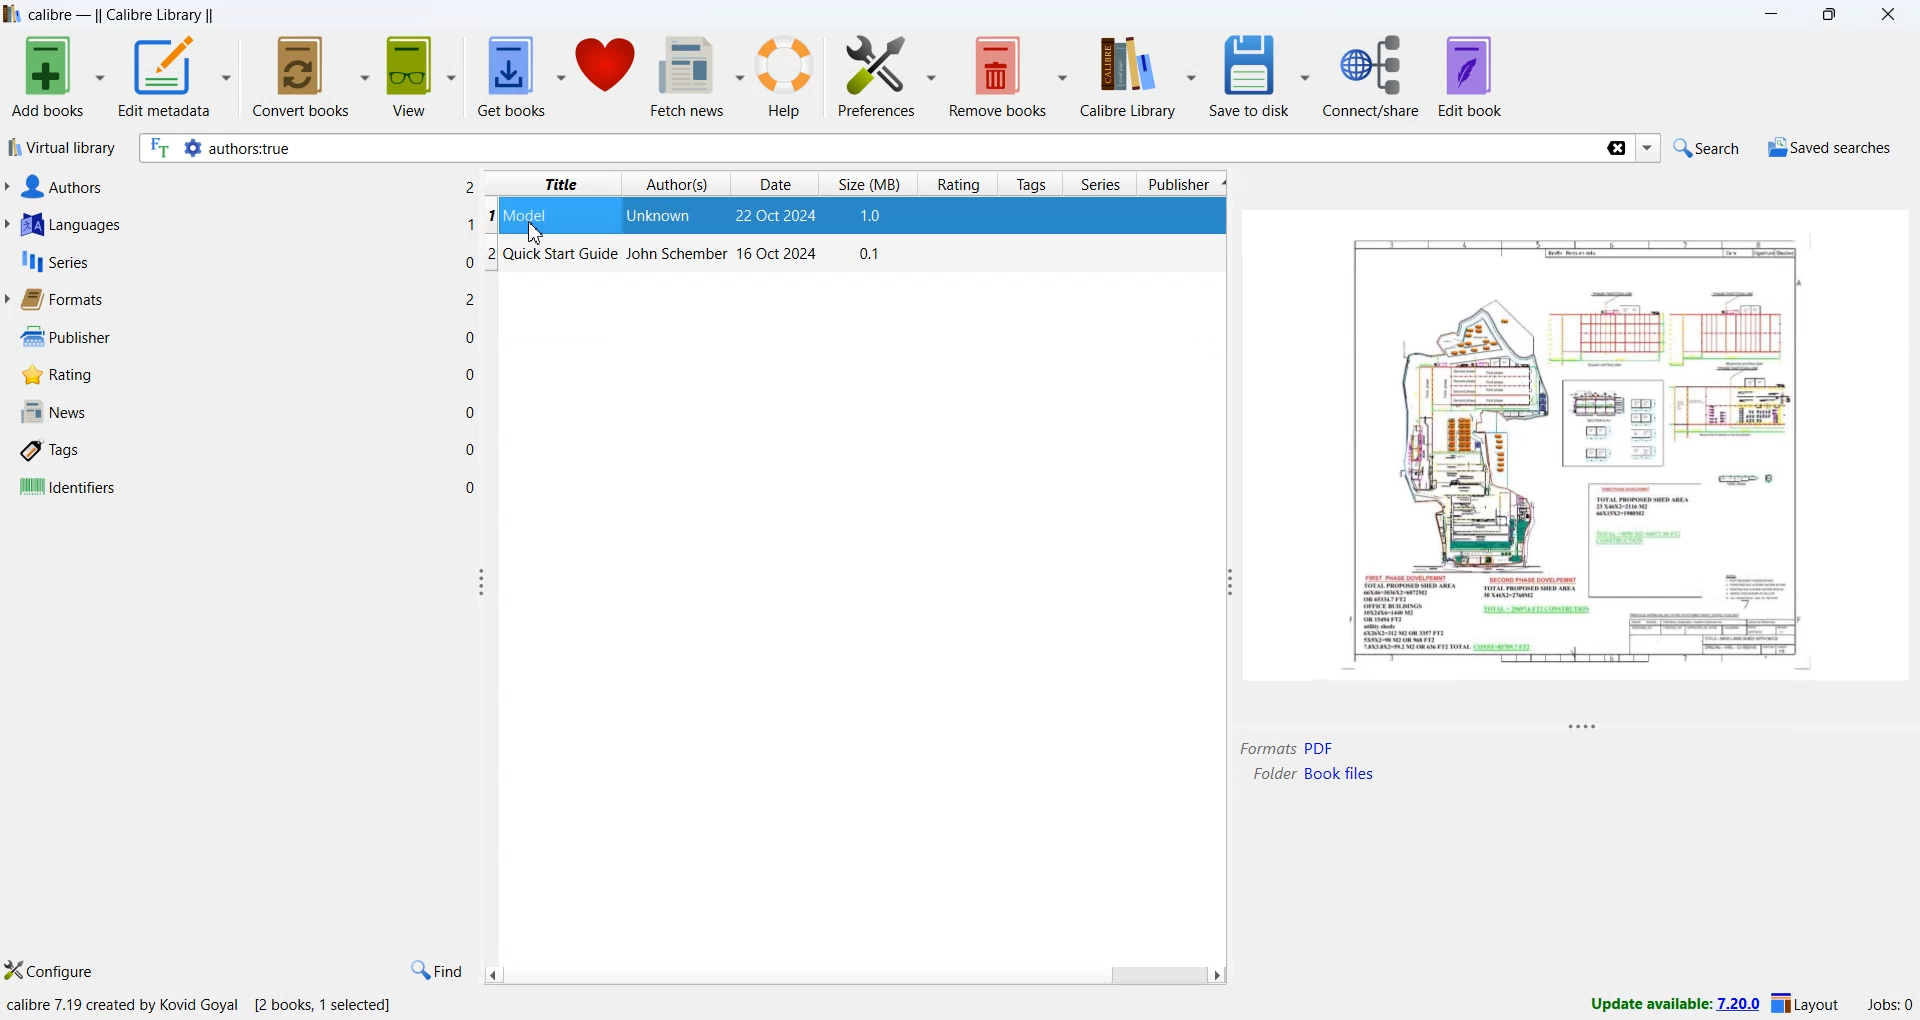  Describe the element at coordinates (1833, 16) in the screenshot. I see `maximize` at that location.